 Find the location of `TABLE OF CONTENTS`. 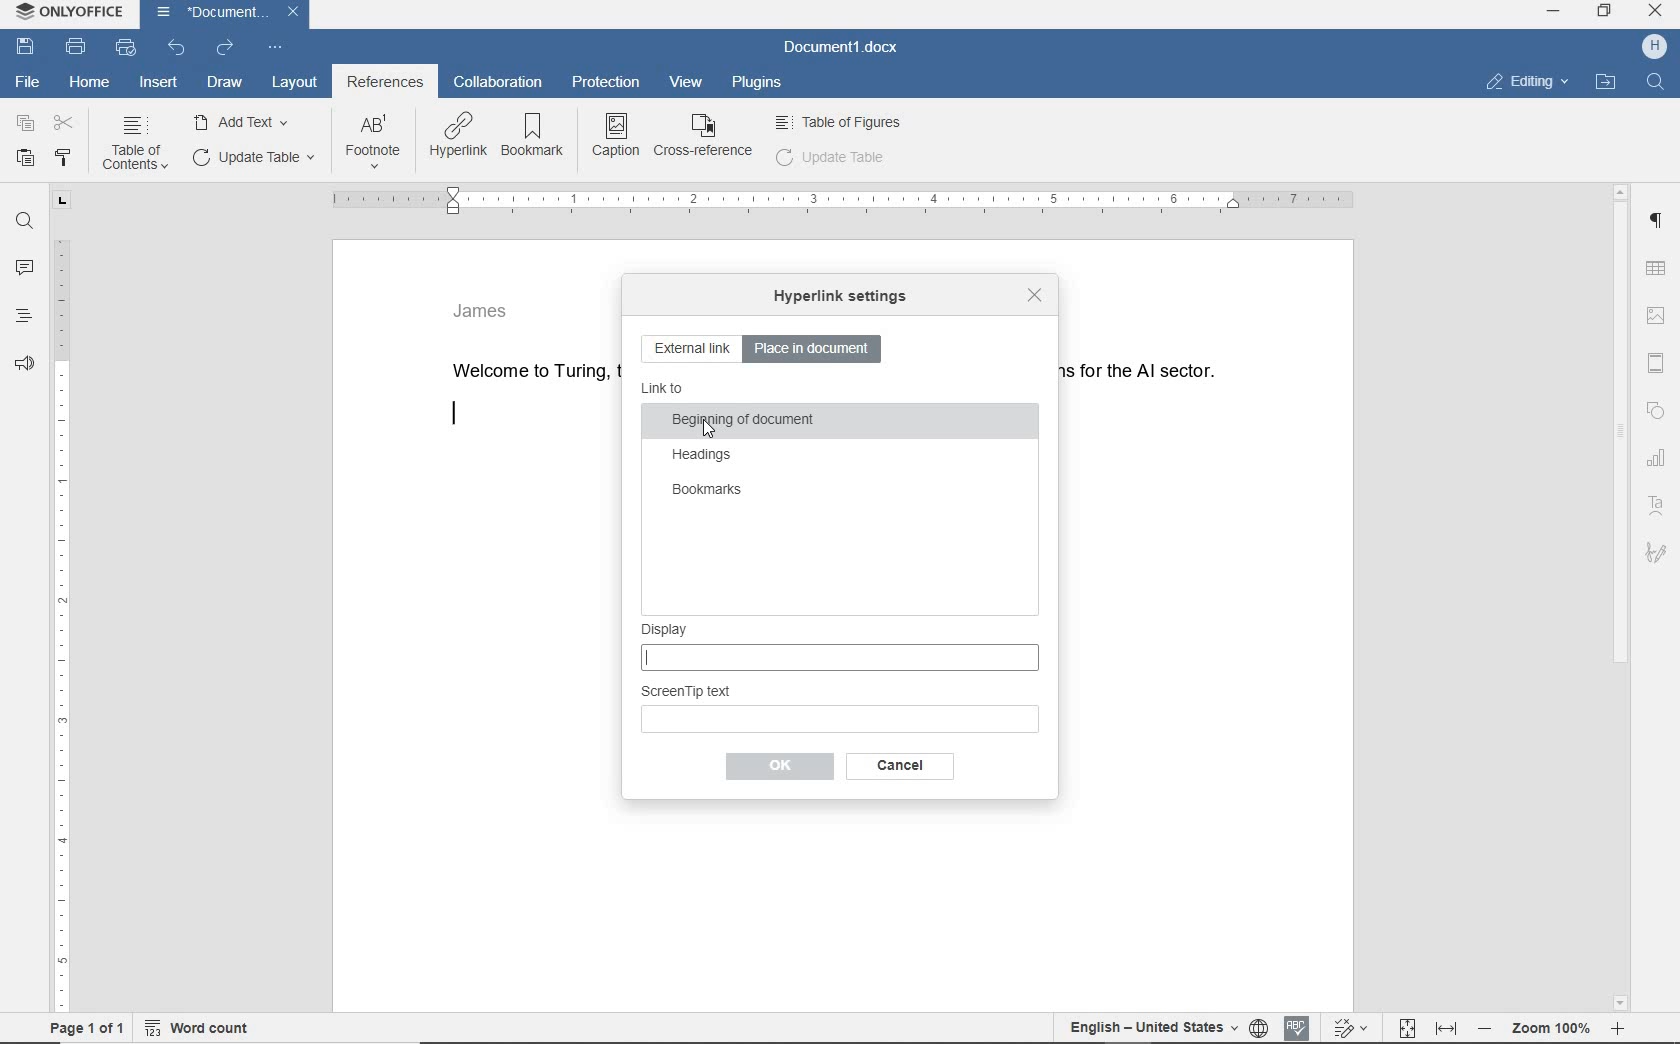

TABLE OF CONTENTS is located at coordinates (140, 144).